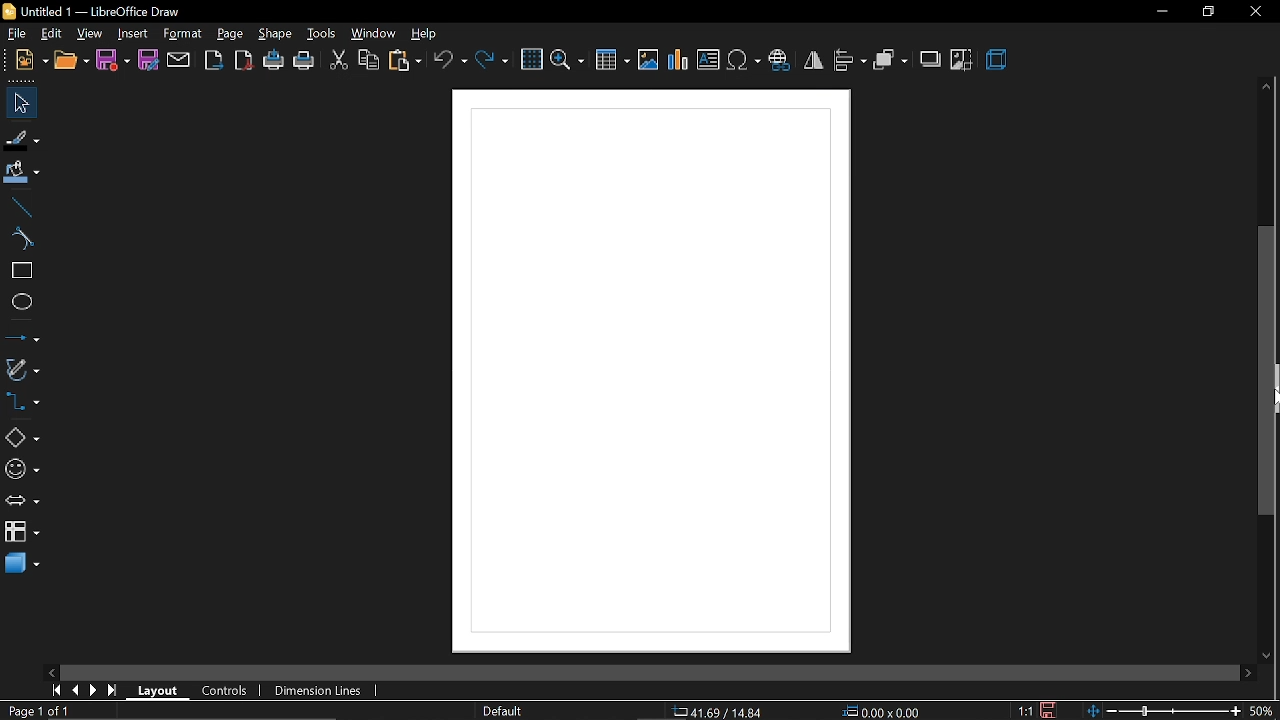 The image size is (1280, 720). I want to click on print directly, so click(274, 62).